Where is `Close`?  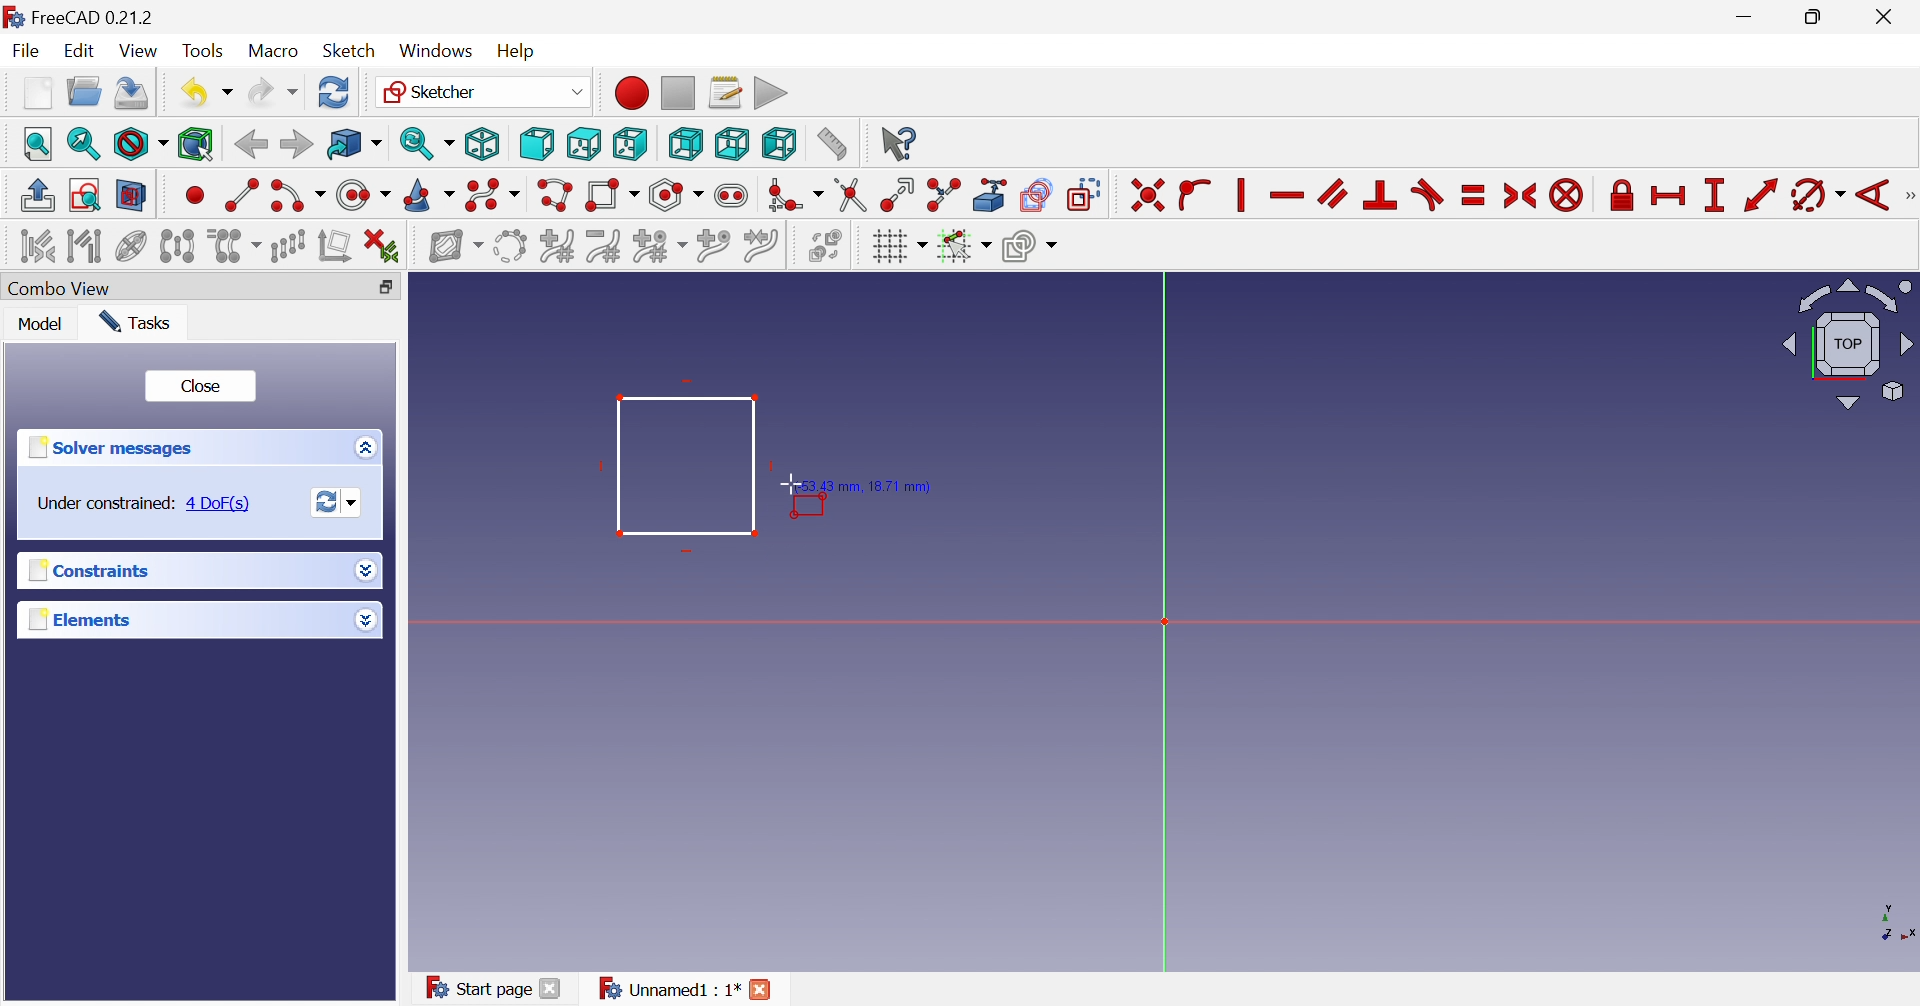
Close is located at coordinates (1888, 18).